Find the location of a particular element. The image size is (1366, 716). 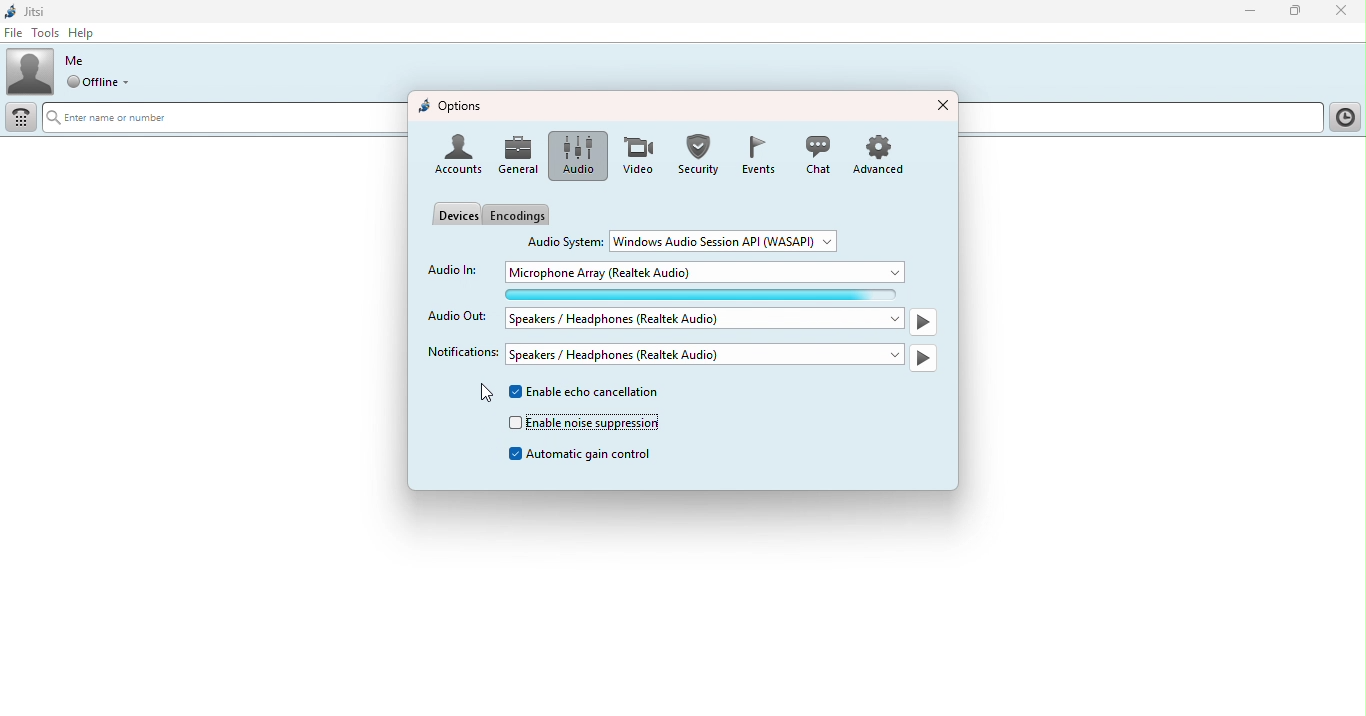

Help is located at coordinates (89, 32).